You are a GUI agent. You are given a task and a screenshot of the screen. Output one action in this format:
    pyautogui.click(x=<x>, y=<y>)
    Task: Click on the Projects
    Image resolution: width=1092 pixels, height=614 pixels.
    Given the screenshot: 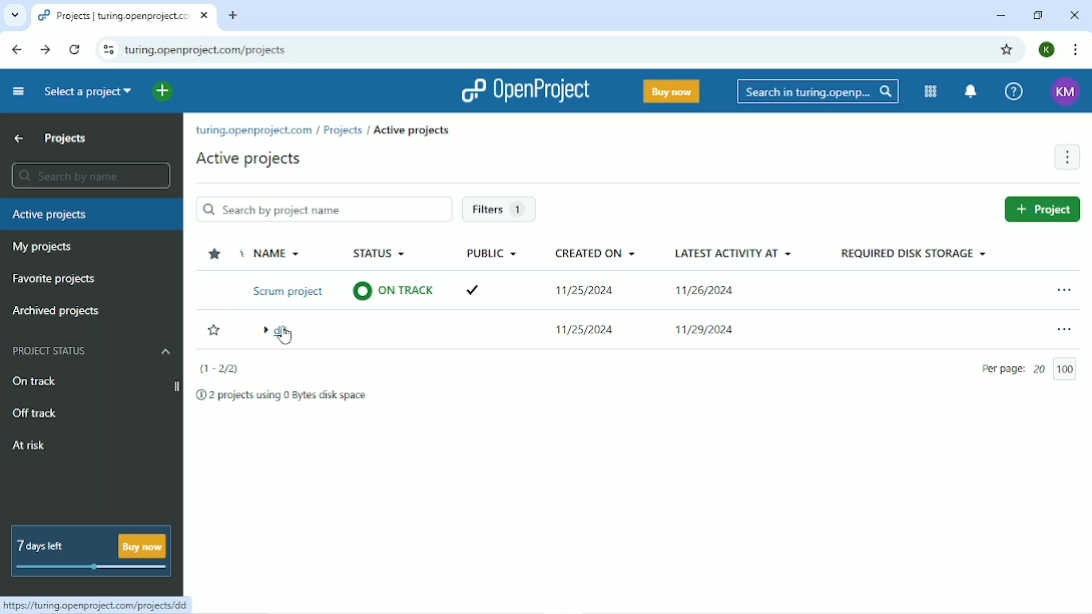 What is the action you would take?
    pyautogui.click(x=342, y=130)
    